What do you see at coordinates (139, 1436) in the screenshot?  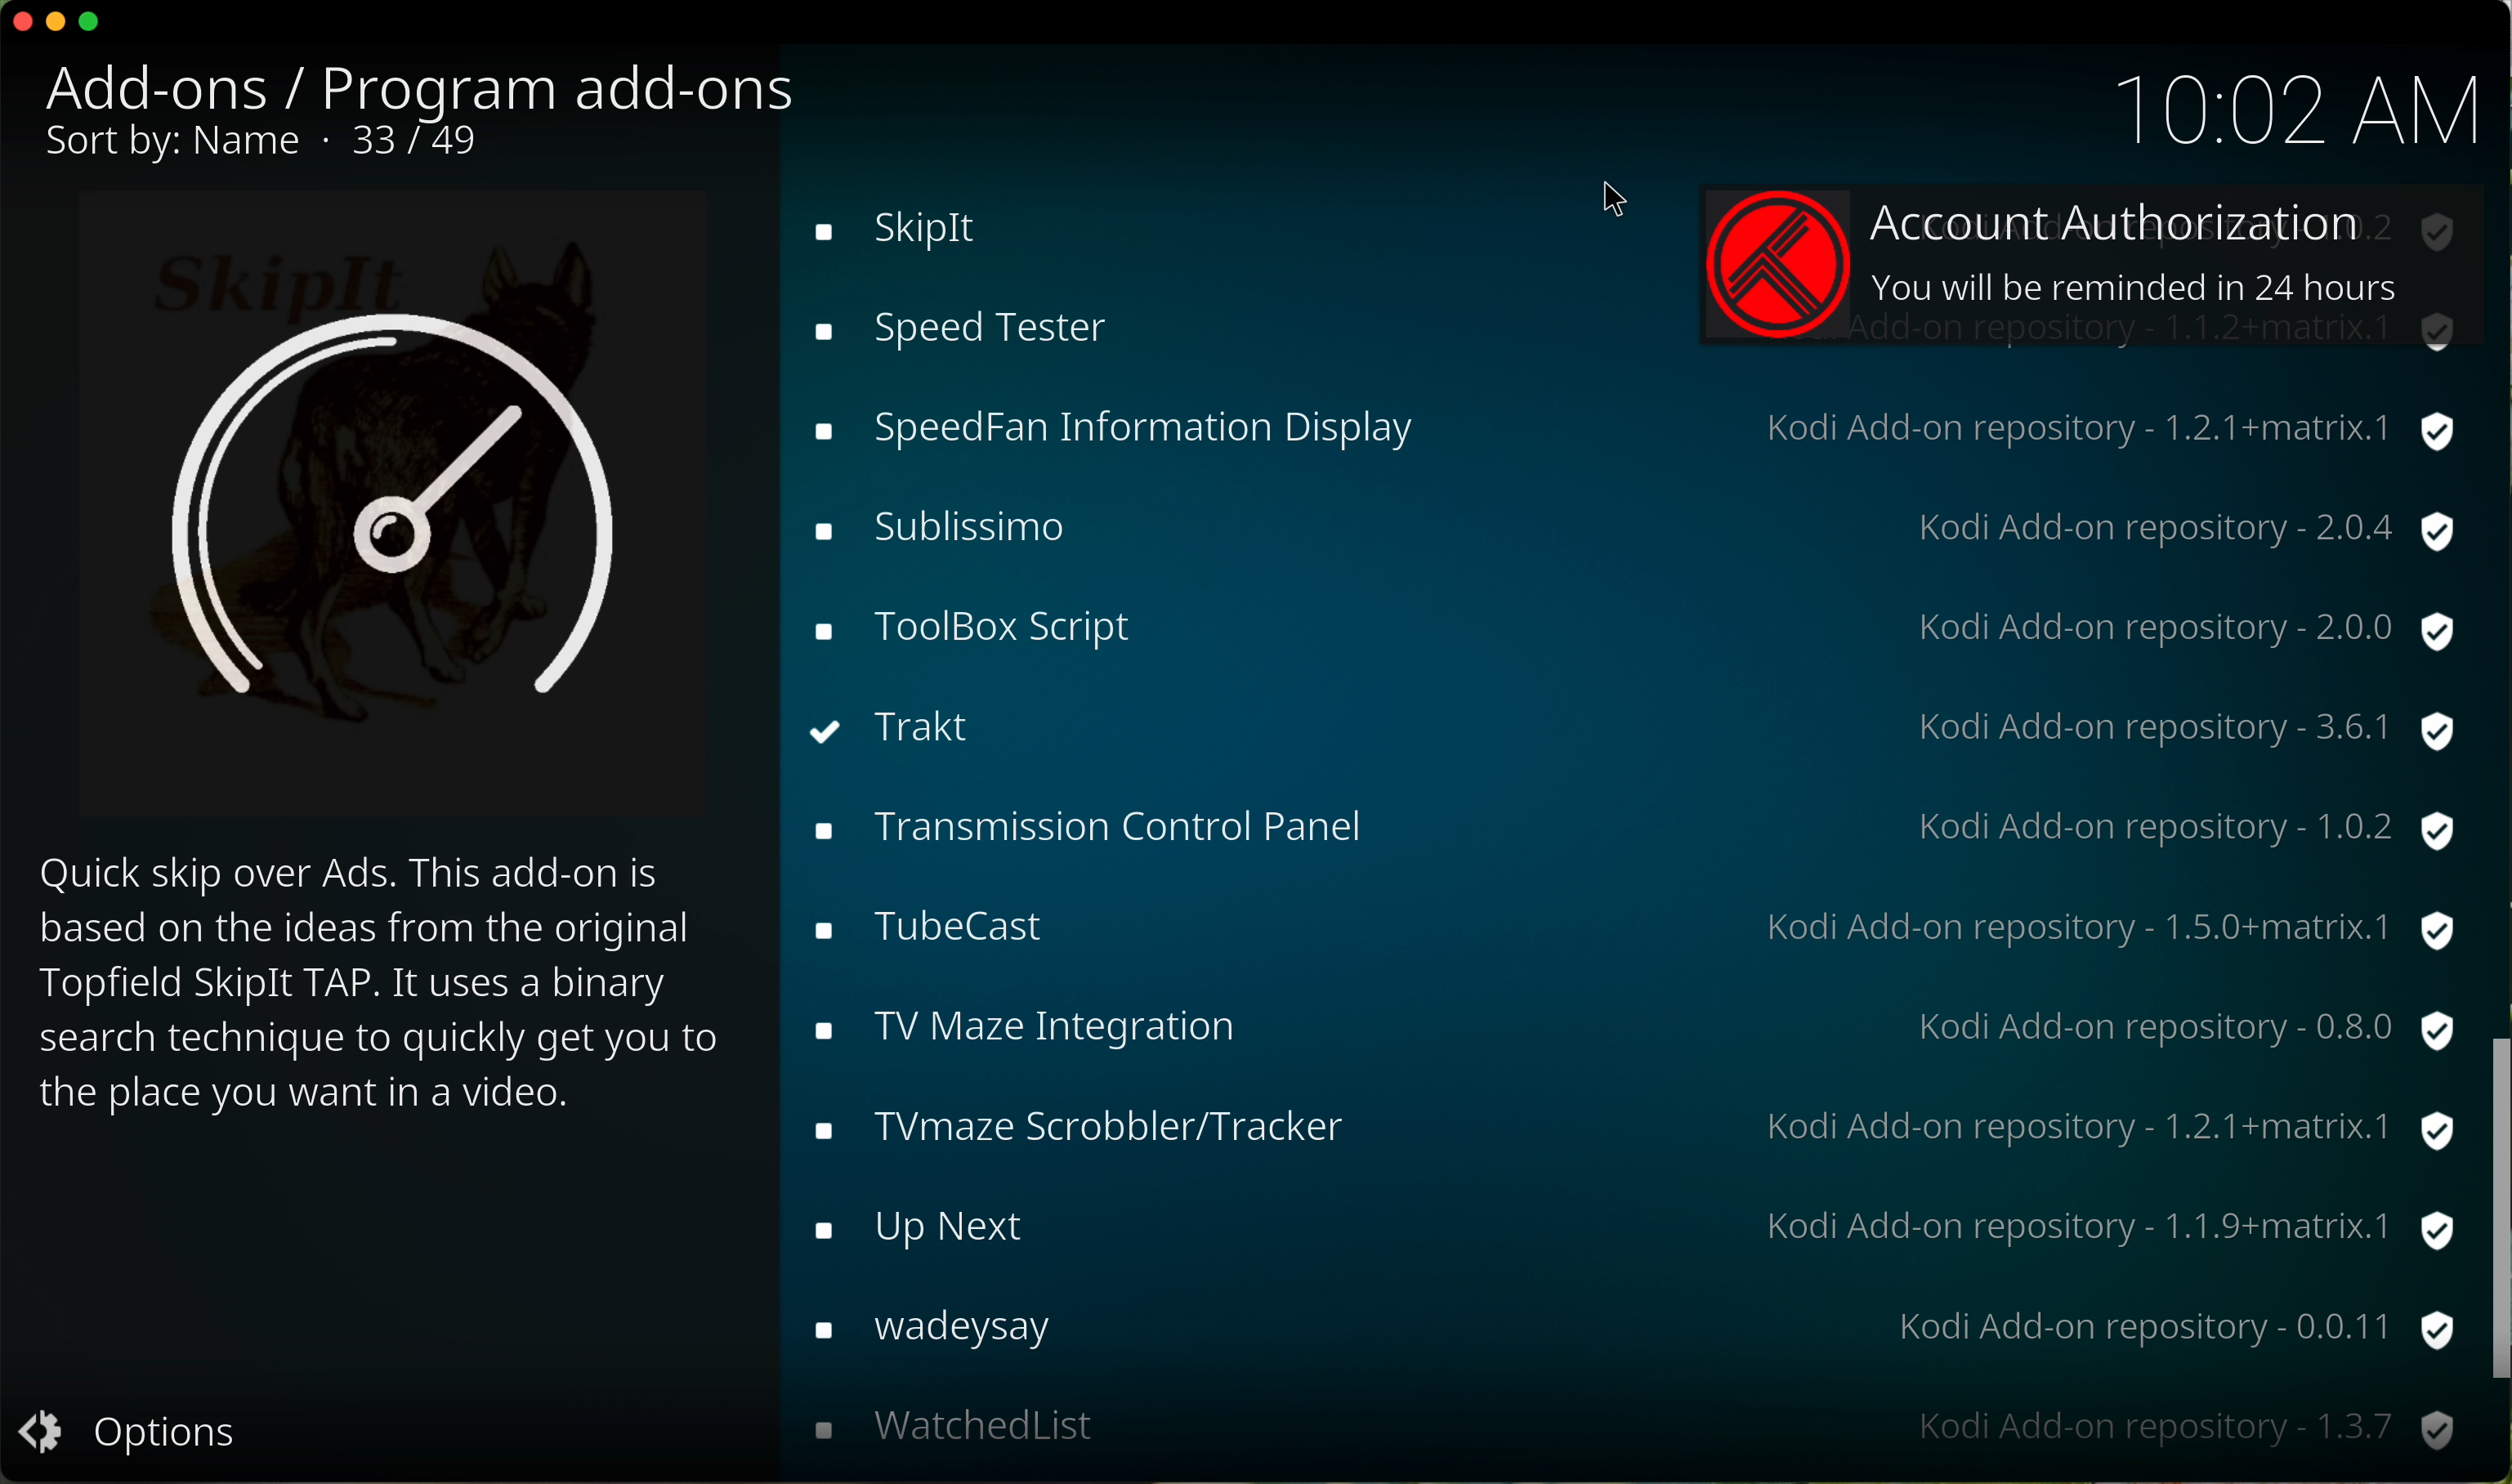 I see `options` at bounding box center [139, 1436].